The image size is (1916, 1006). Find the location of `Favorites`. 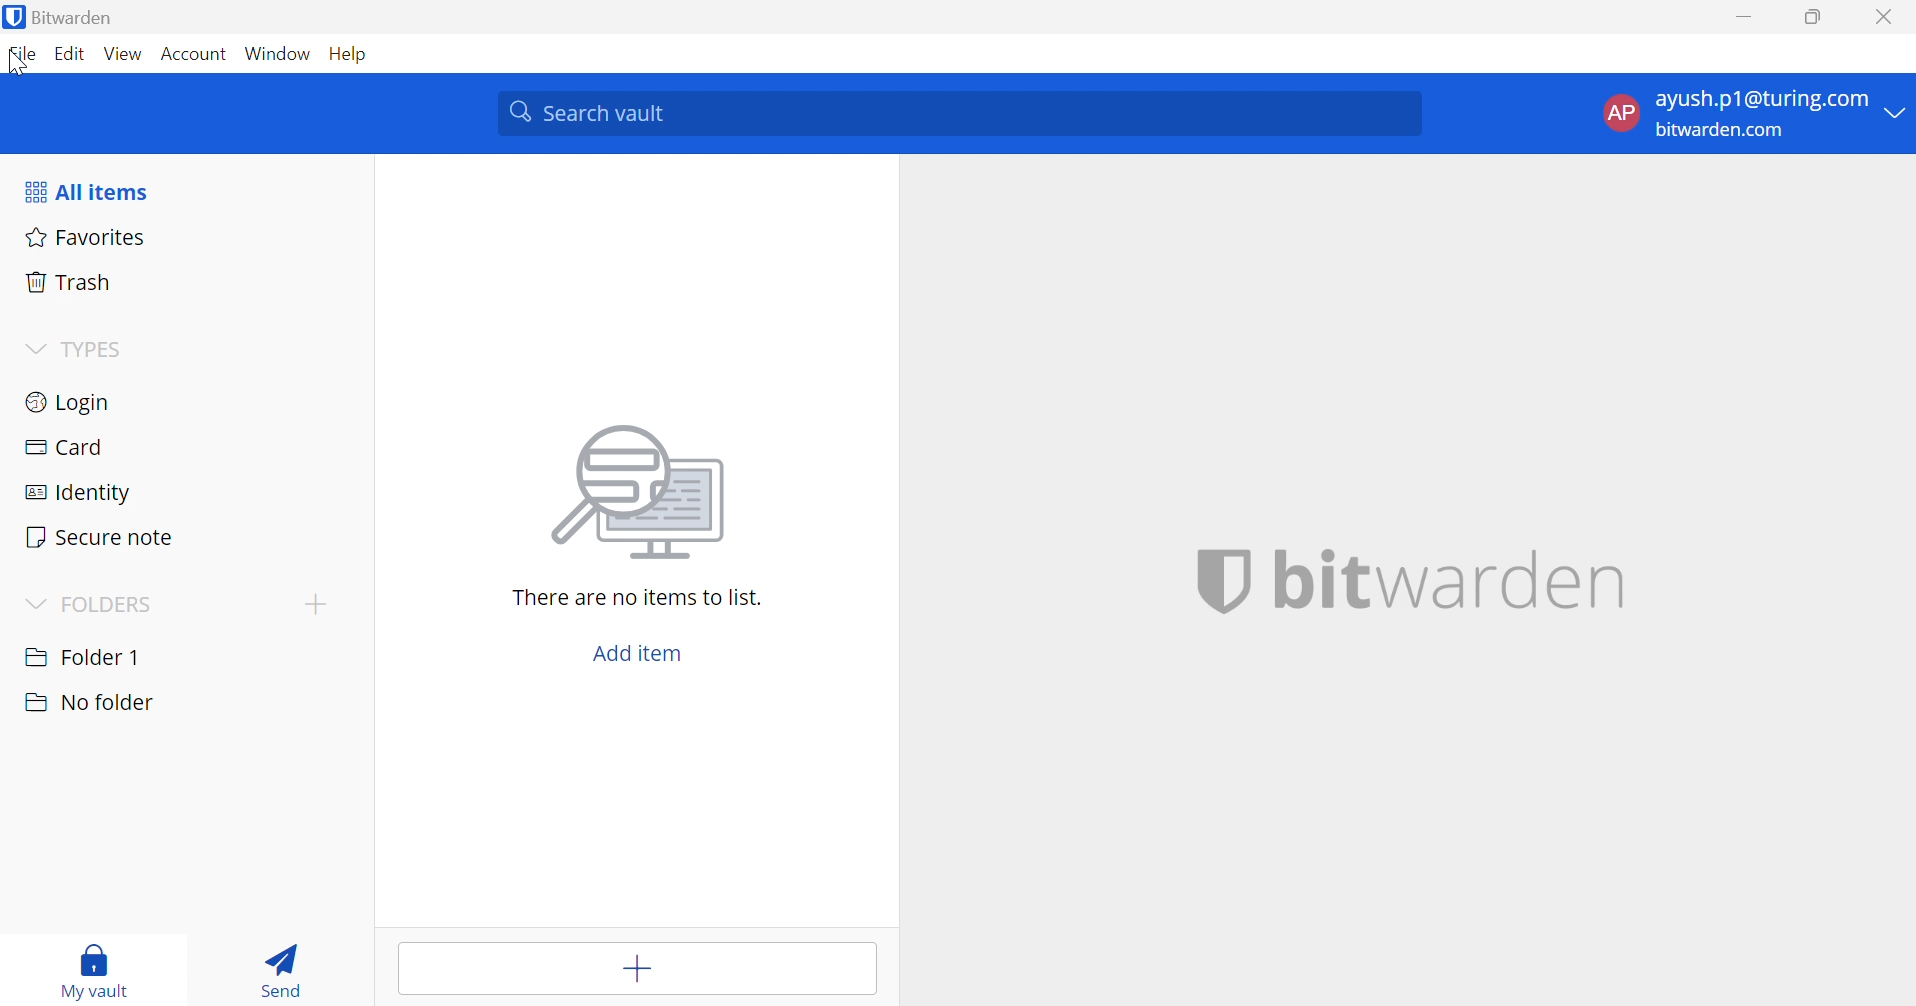

Favorites is located at coordinates (86, 236).